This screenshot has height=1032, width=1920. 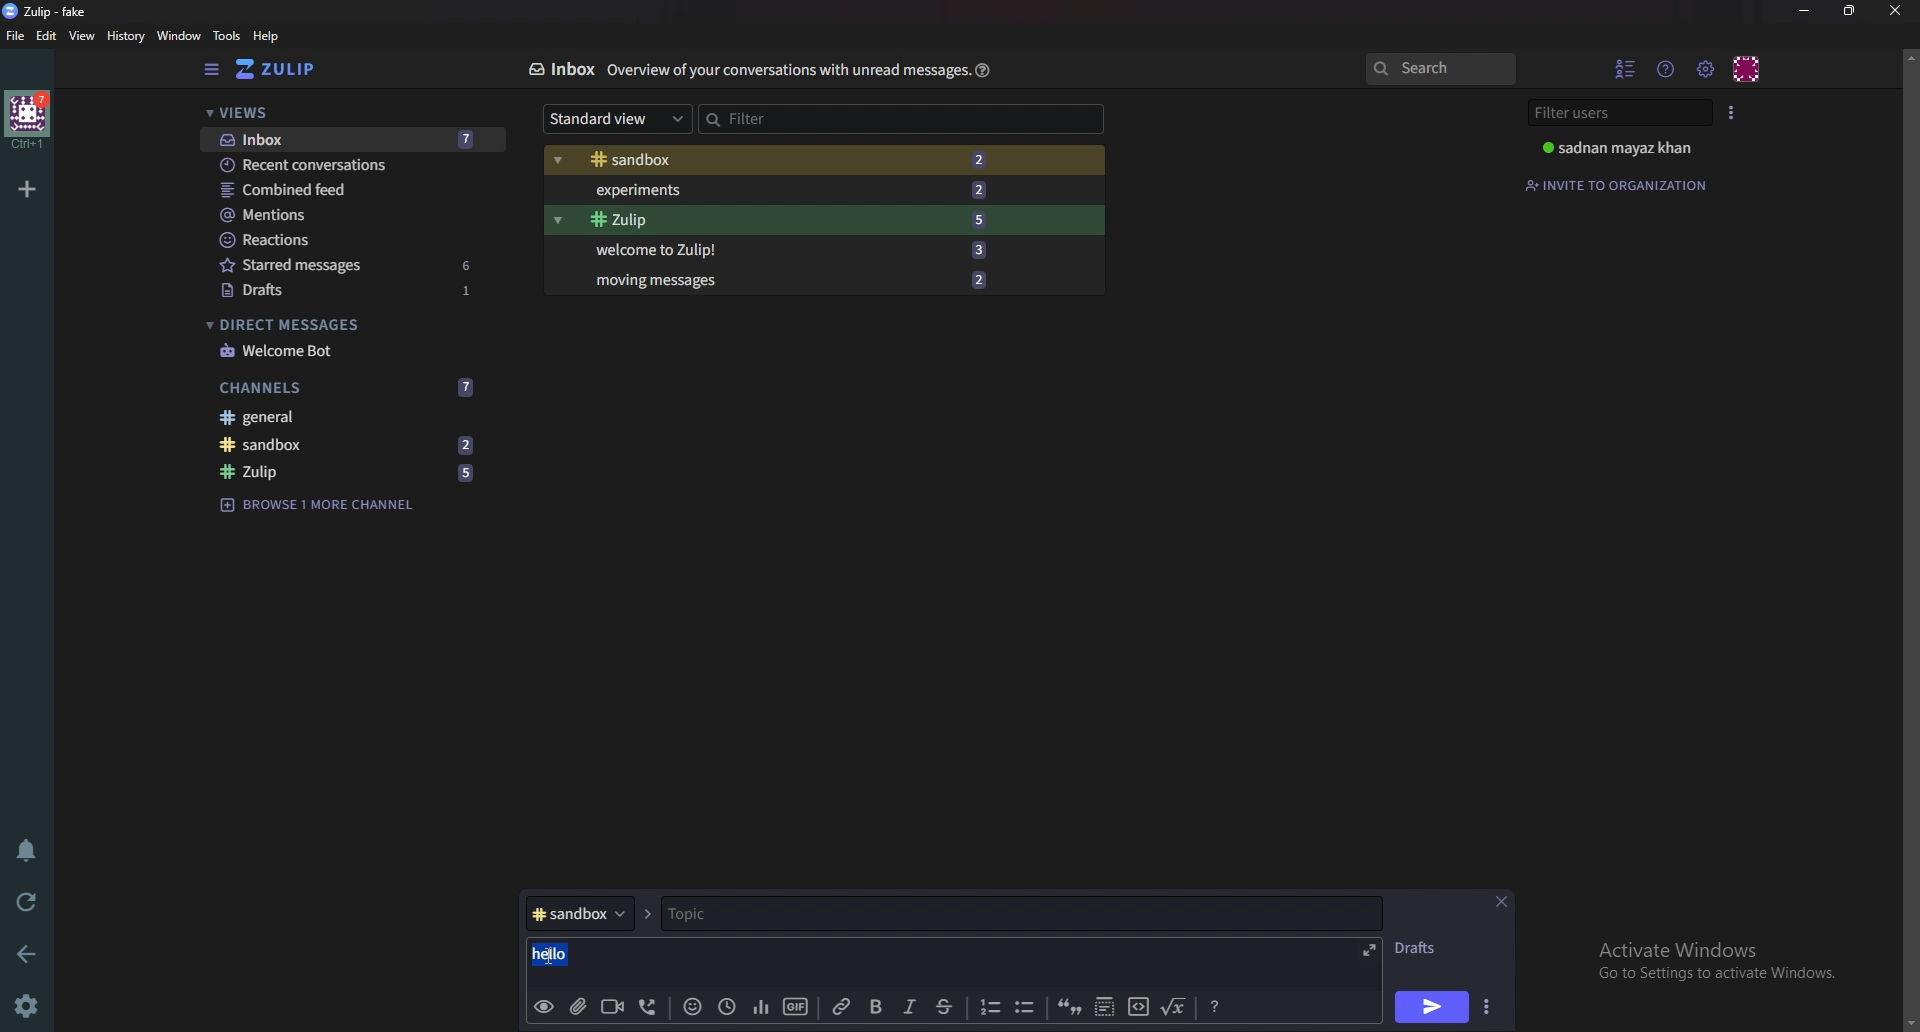 What do you see at coordinates (577, 952) in the screenshot?
I see `hello` at bounding box center [577, 952].